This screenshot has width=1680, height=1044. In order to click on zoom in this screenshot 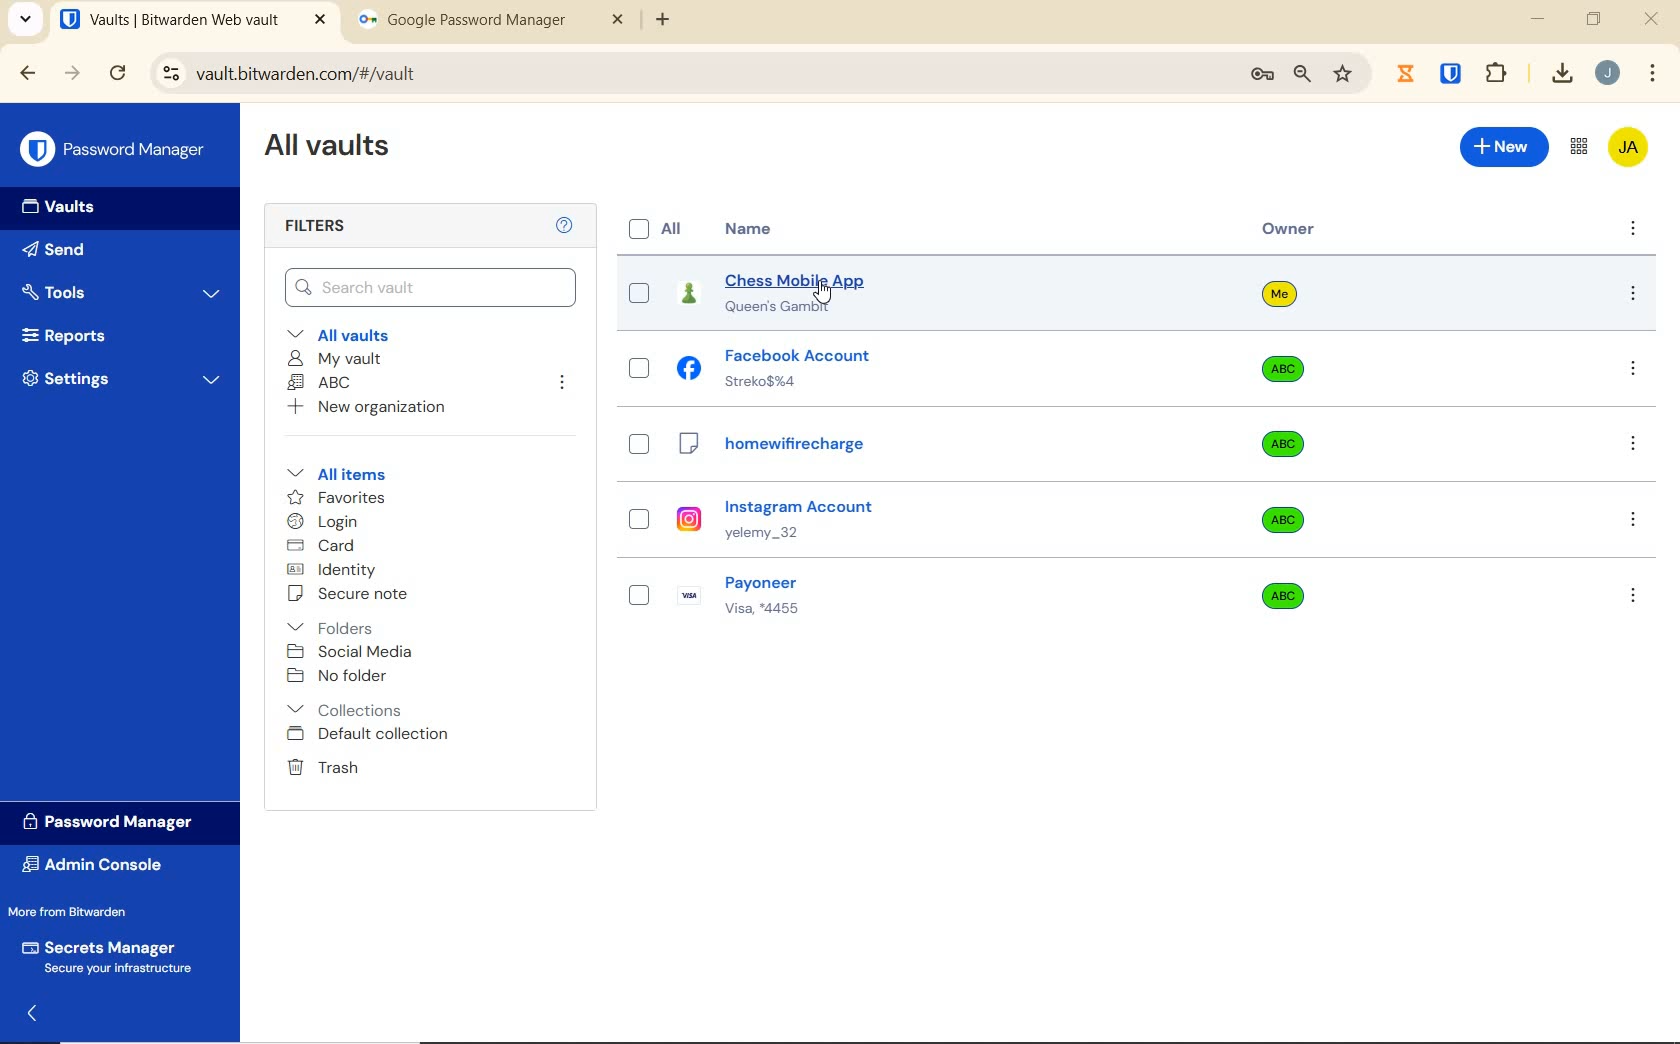, I will do `click(1300, 75)`.